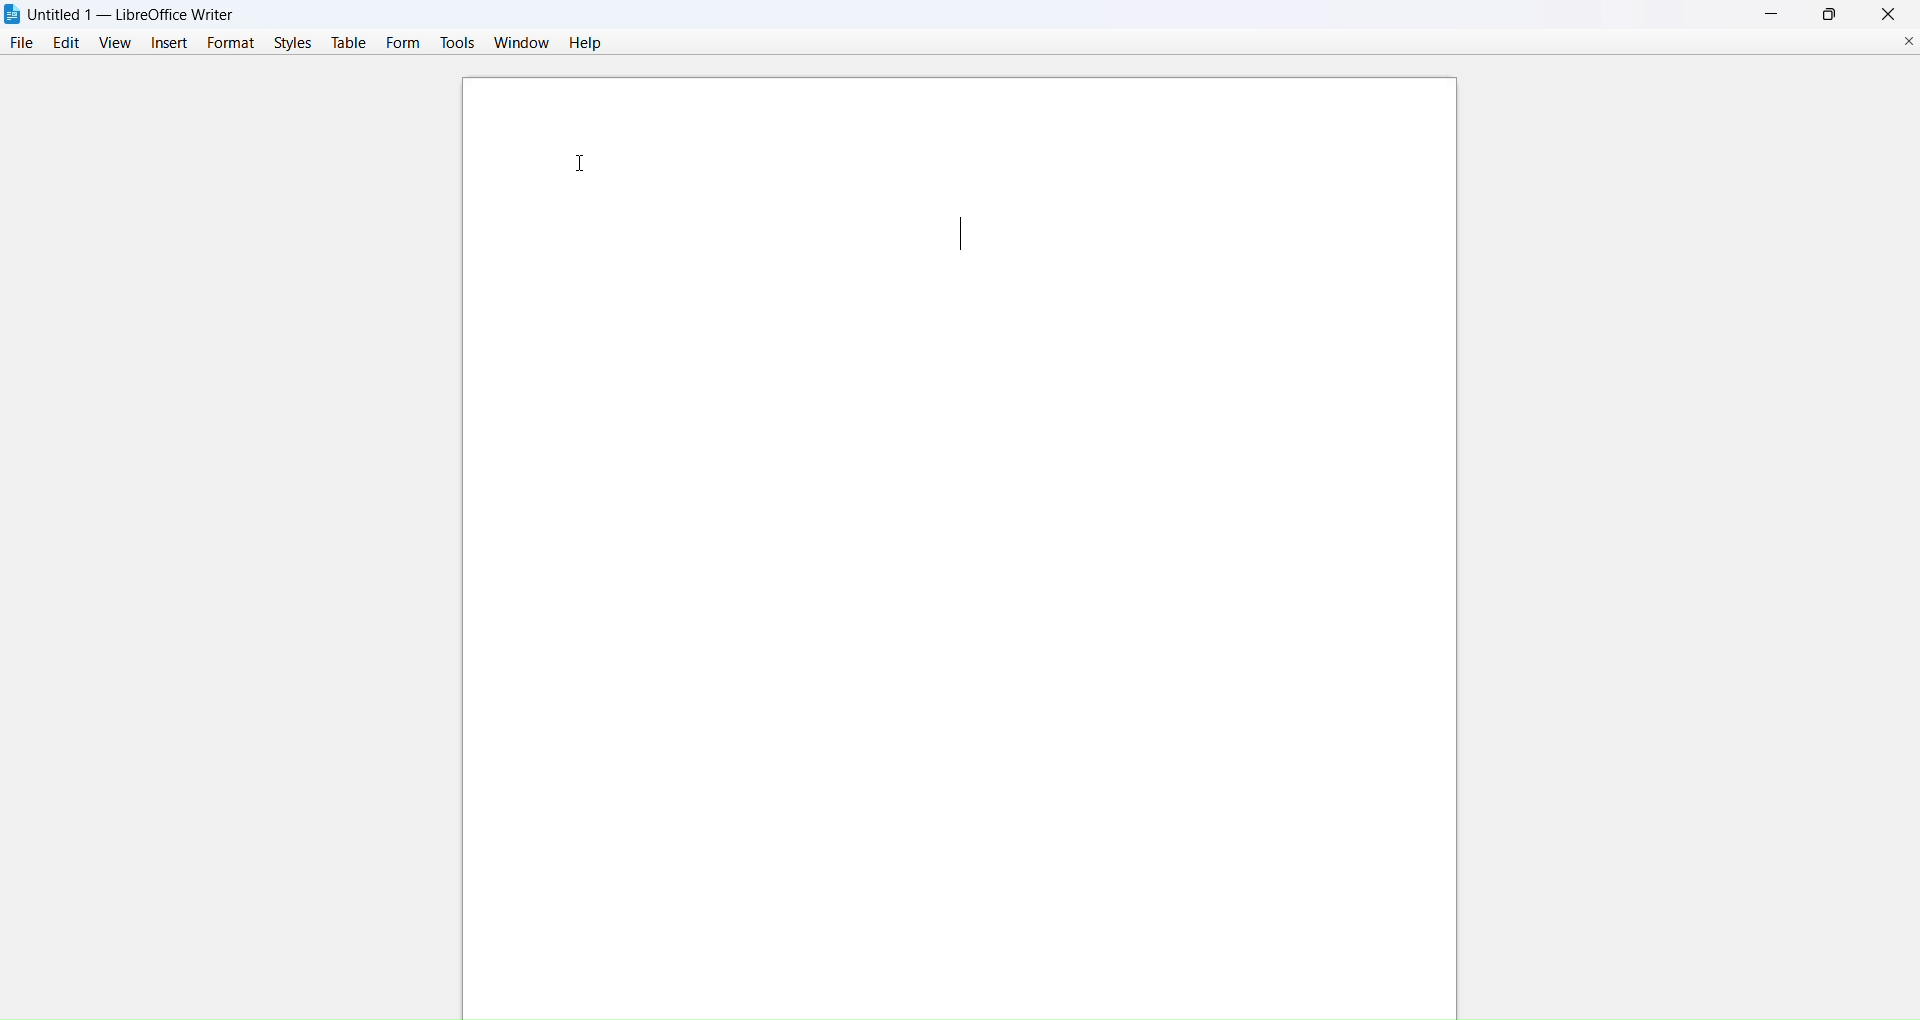 This screenshot has width=1920, height=1020. Describe the element at coordinates (139, 12) in the screenshot. I see `Untitled 1 — LibreOffice Writer` at that location.